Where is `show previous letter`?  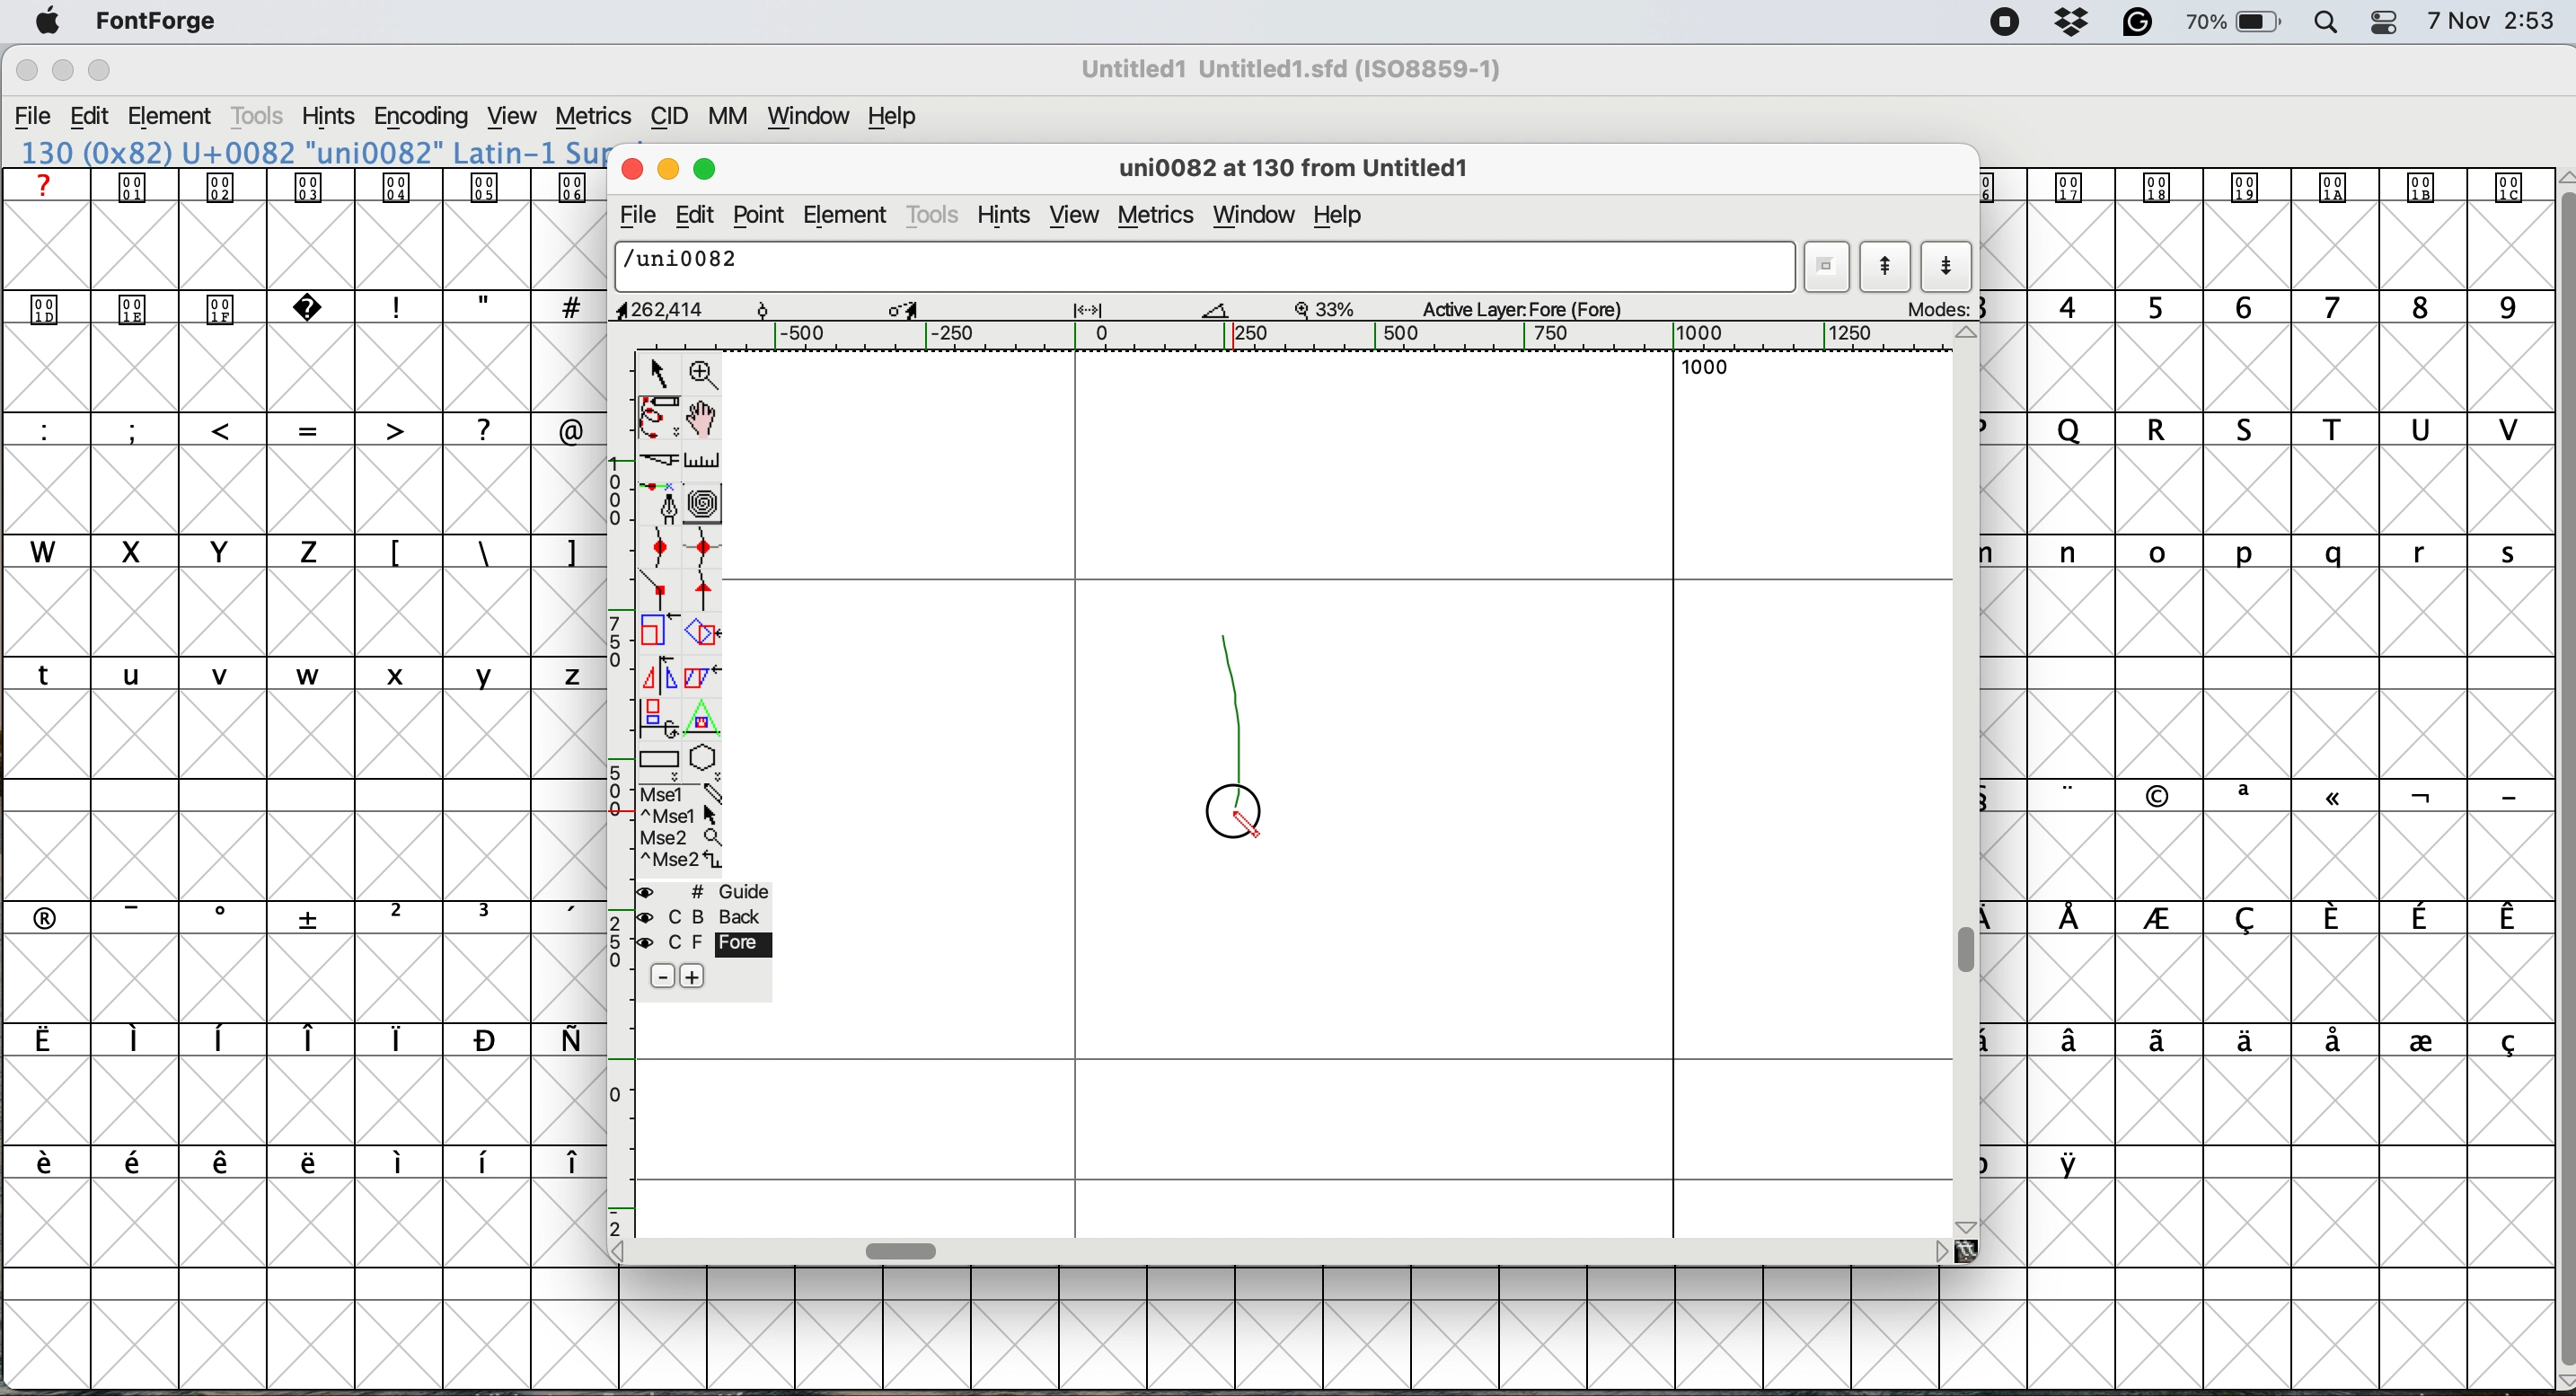 show previous letter is located at coordinates (1886, 266).